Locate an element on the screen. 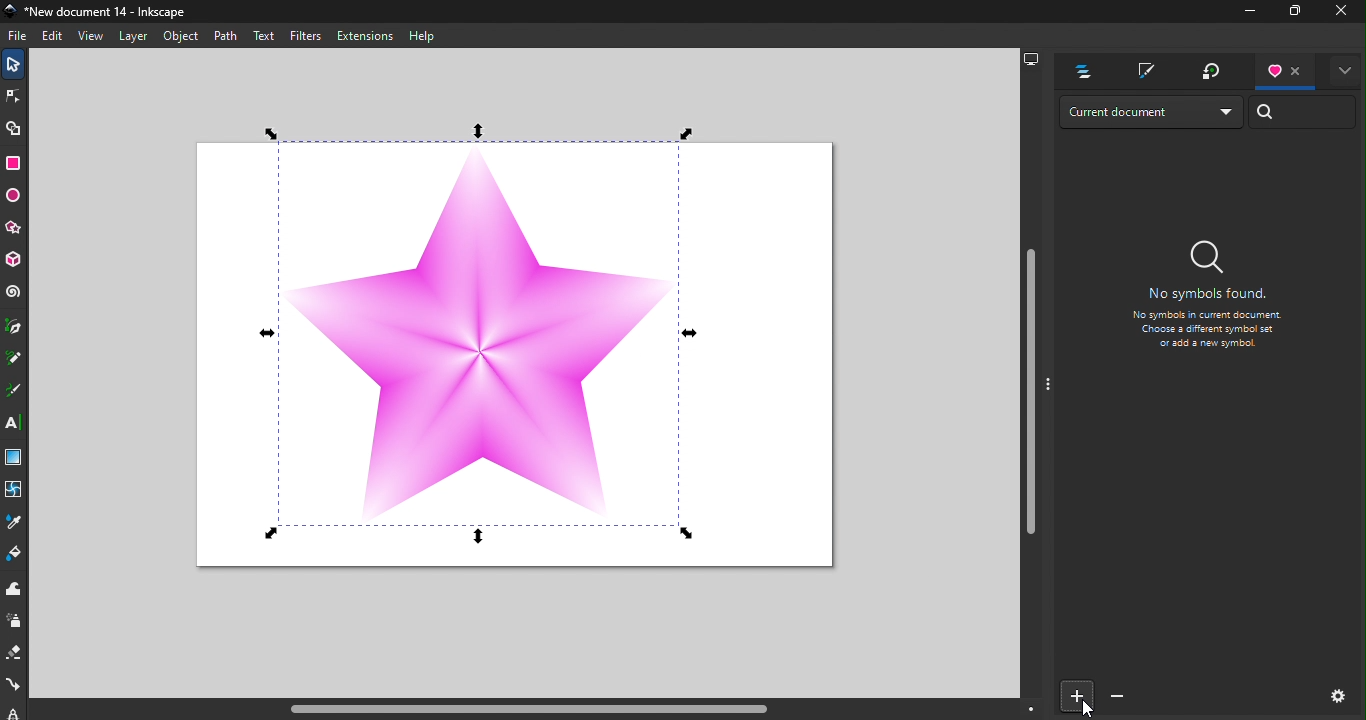 The width and height of the screenshot is (1366, 720). Calligraphy tool is located at coordinates (14, 389).